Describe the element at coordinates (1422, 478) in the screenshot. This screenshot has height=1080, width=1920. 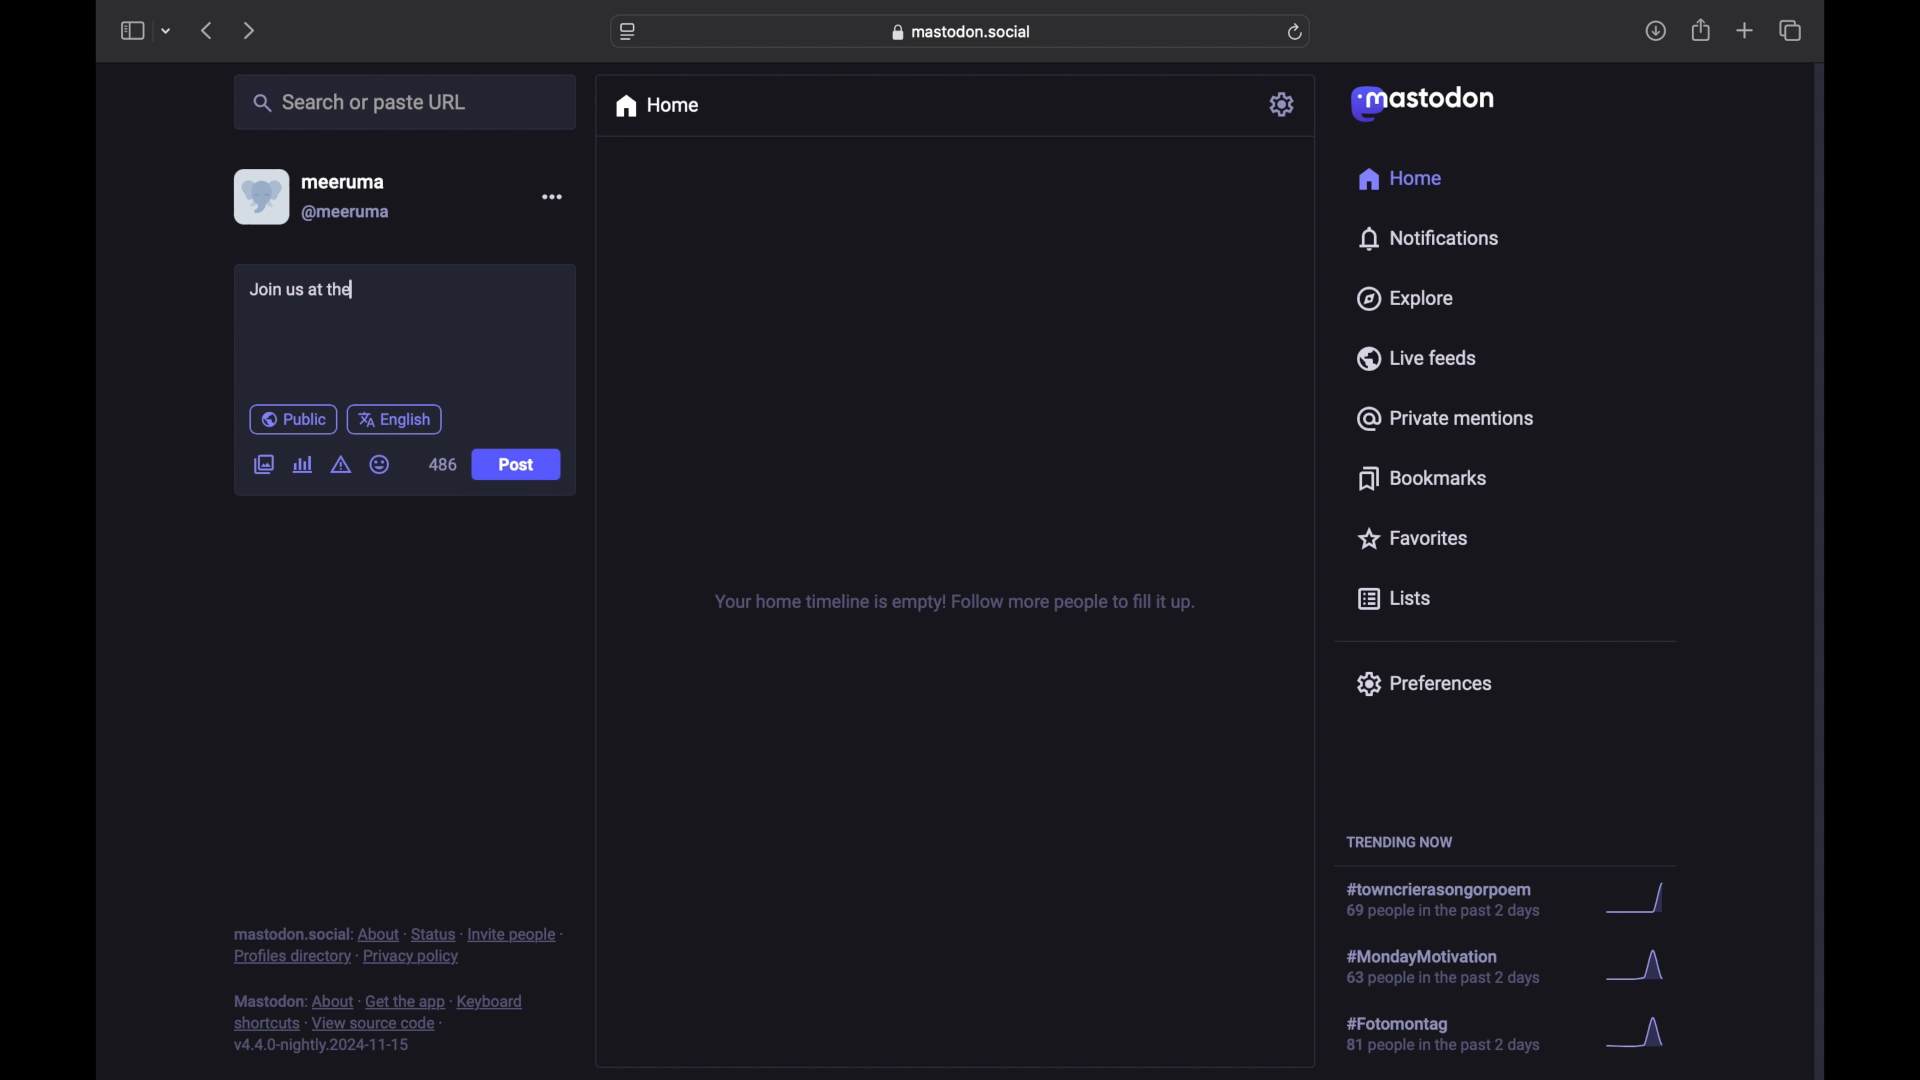
I see `bookmarks` at that location.